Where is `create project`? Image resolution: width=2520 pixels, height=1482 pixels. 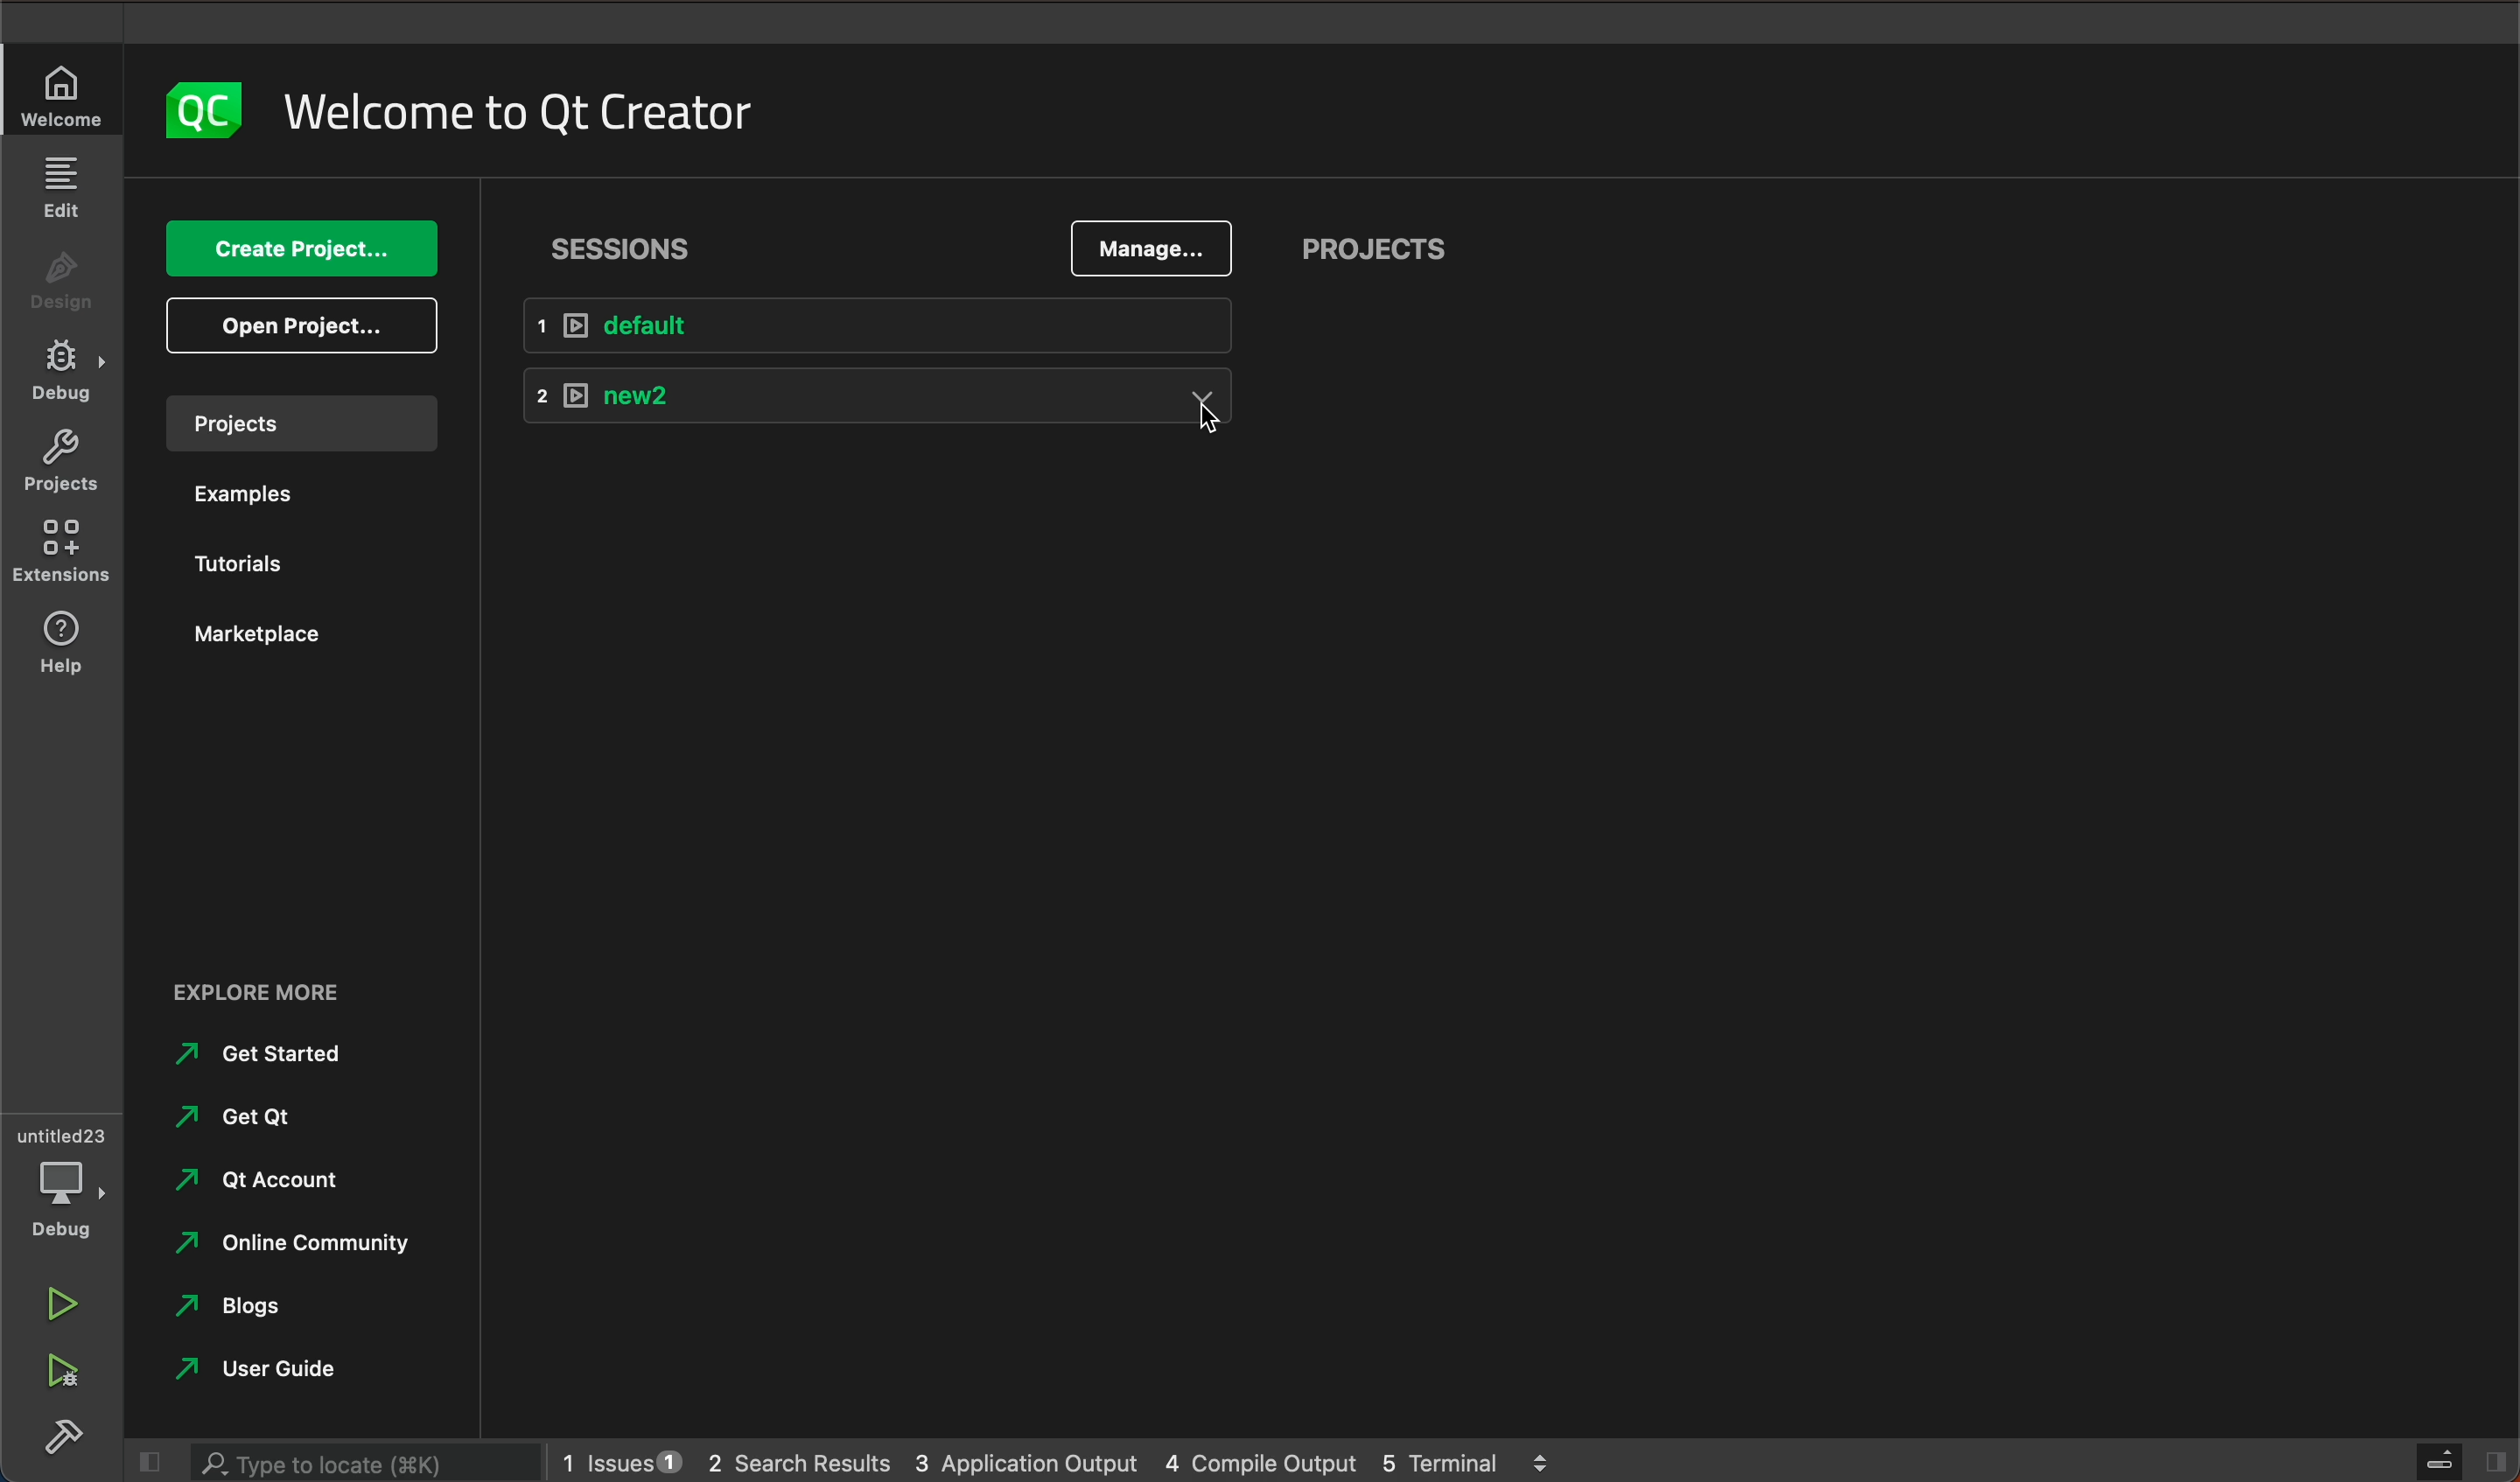
create project is located at coordinates (300, 249).